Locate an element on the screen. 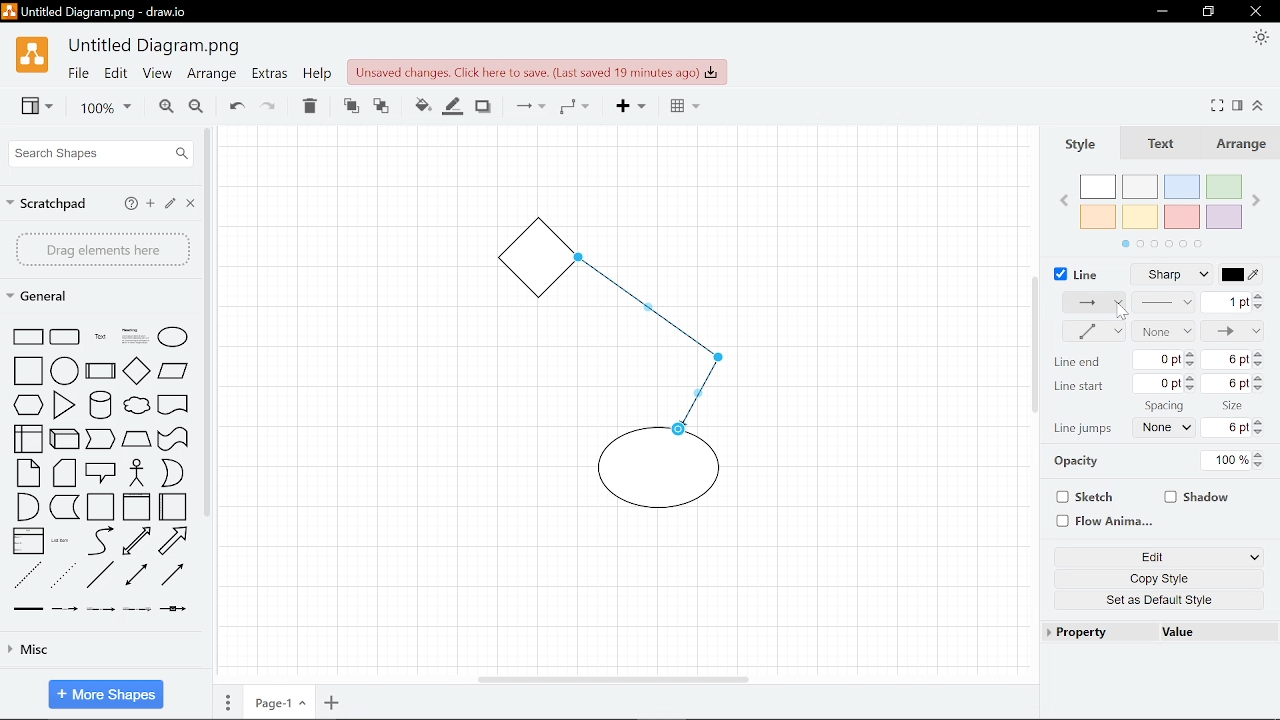  shape is located at coordinates (65, 337).